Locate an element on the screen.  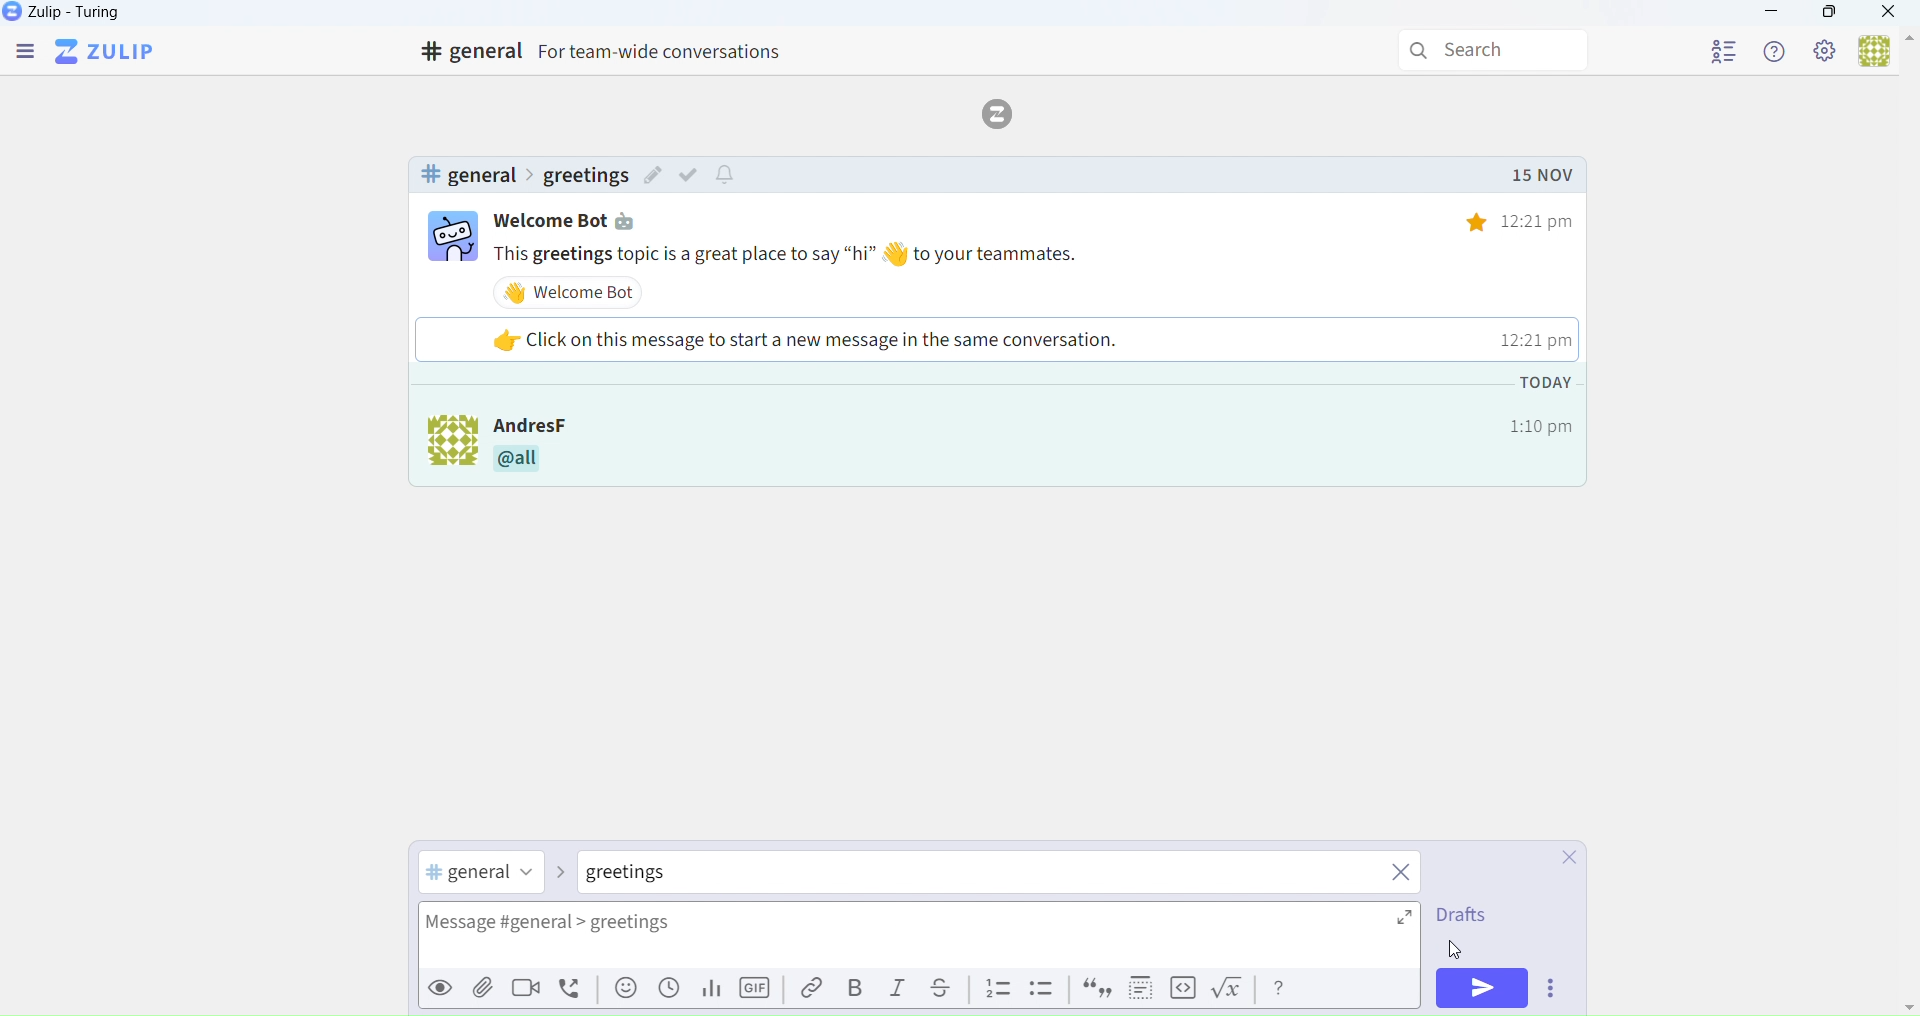
greetings is located at coordinates (584, 176).